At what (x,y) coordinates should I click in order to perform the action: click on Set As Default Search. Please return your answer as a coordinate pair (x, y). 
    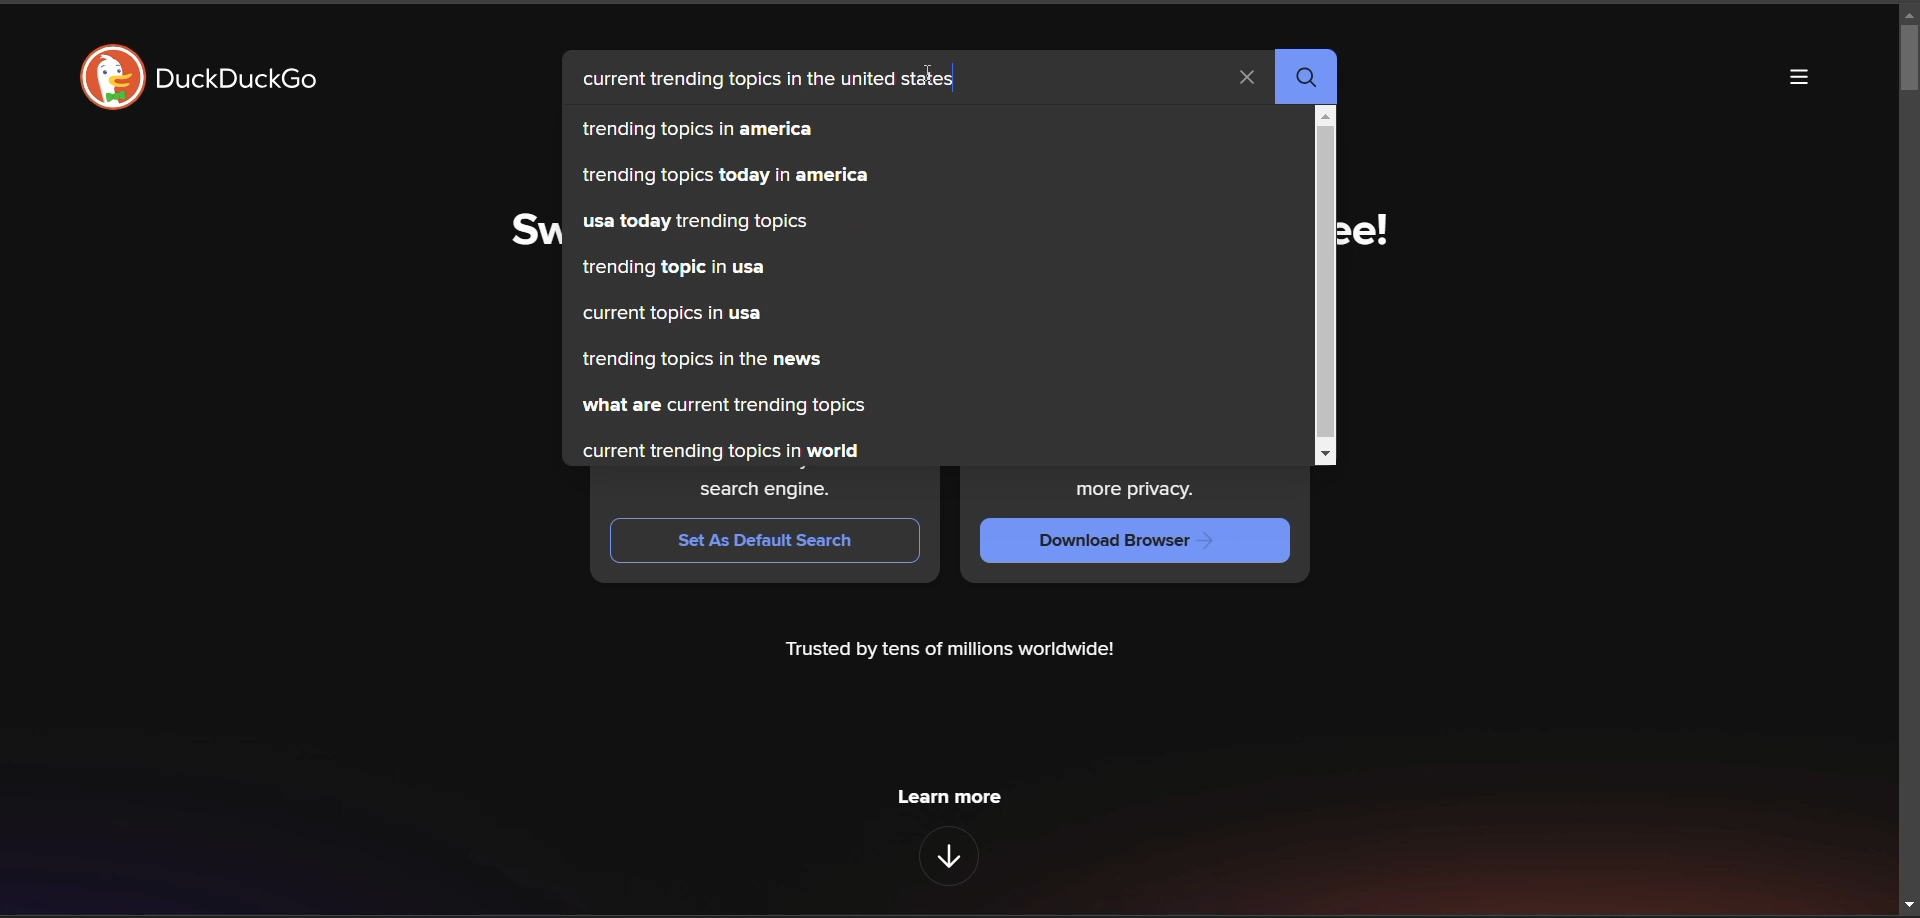
    Looking at the image, I should click on (767, 539).